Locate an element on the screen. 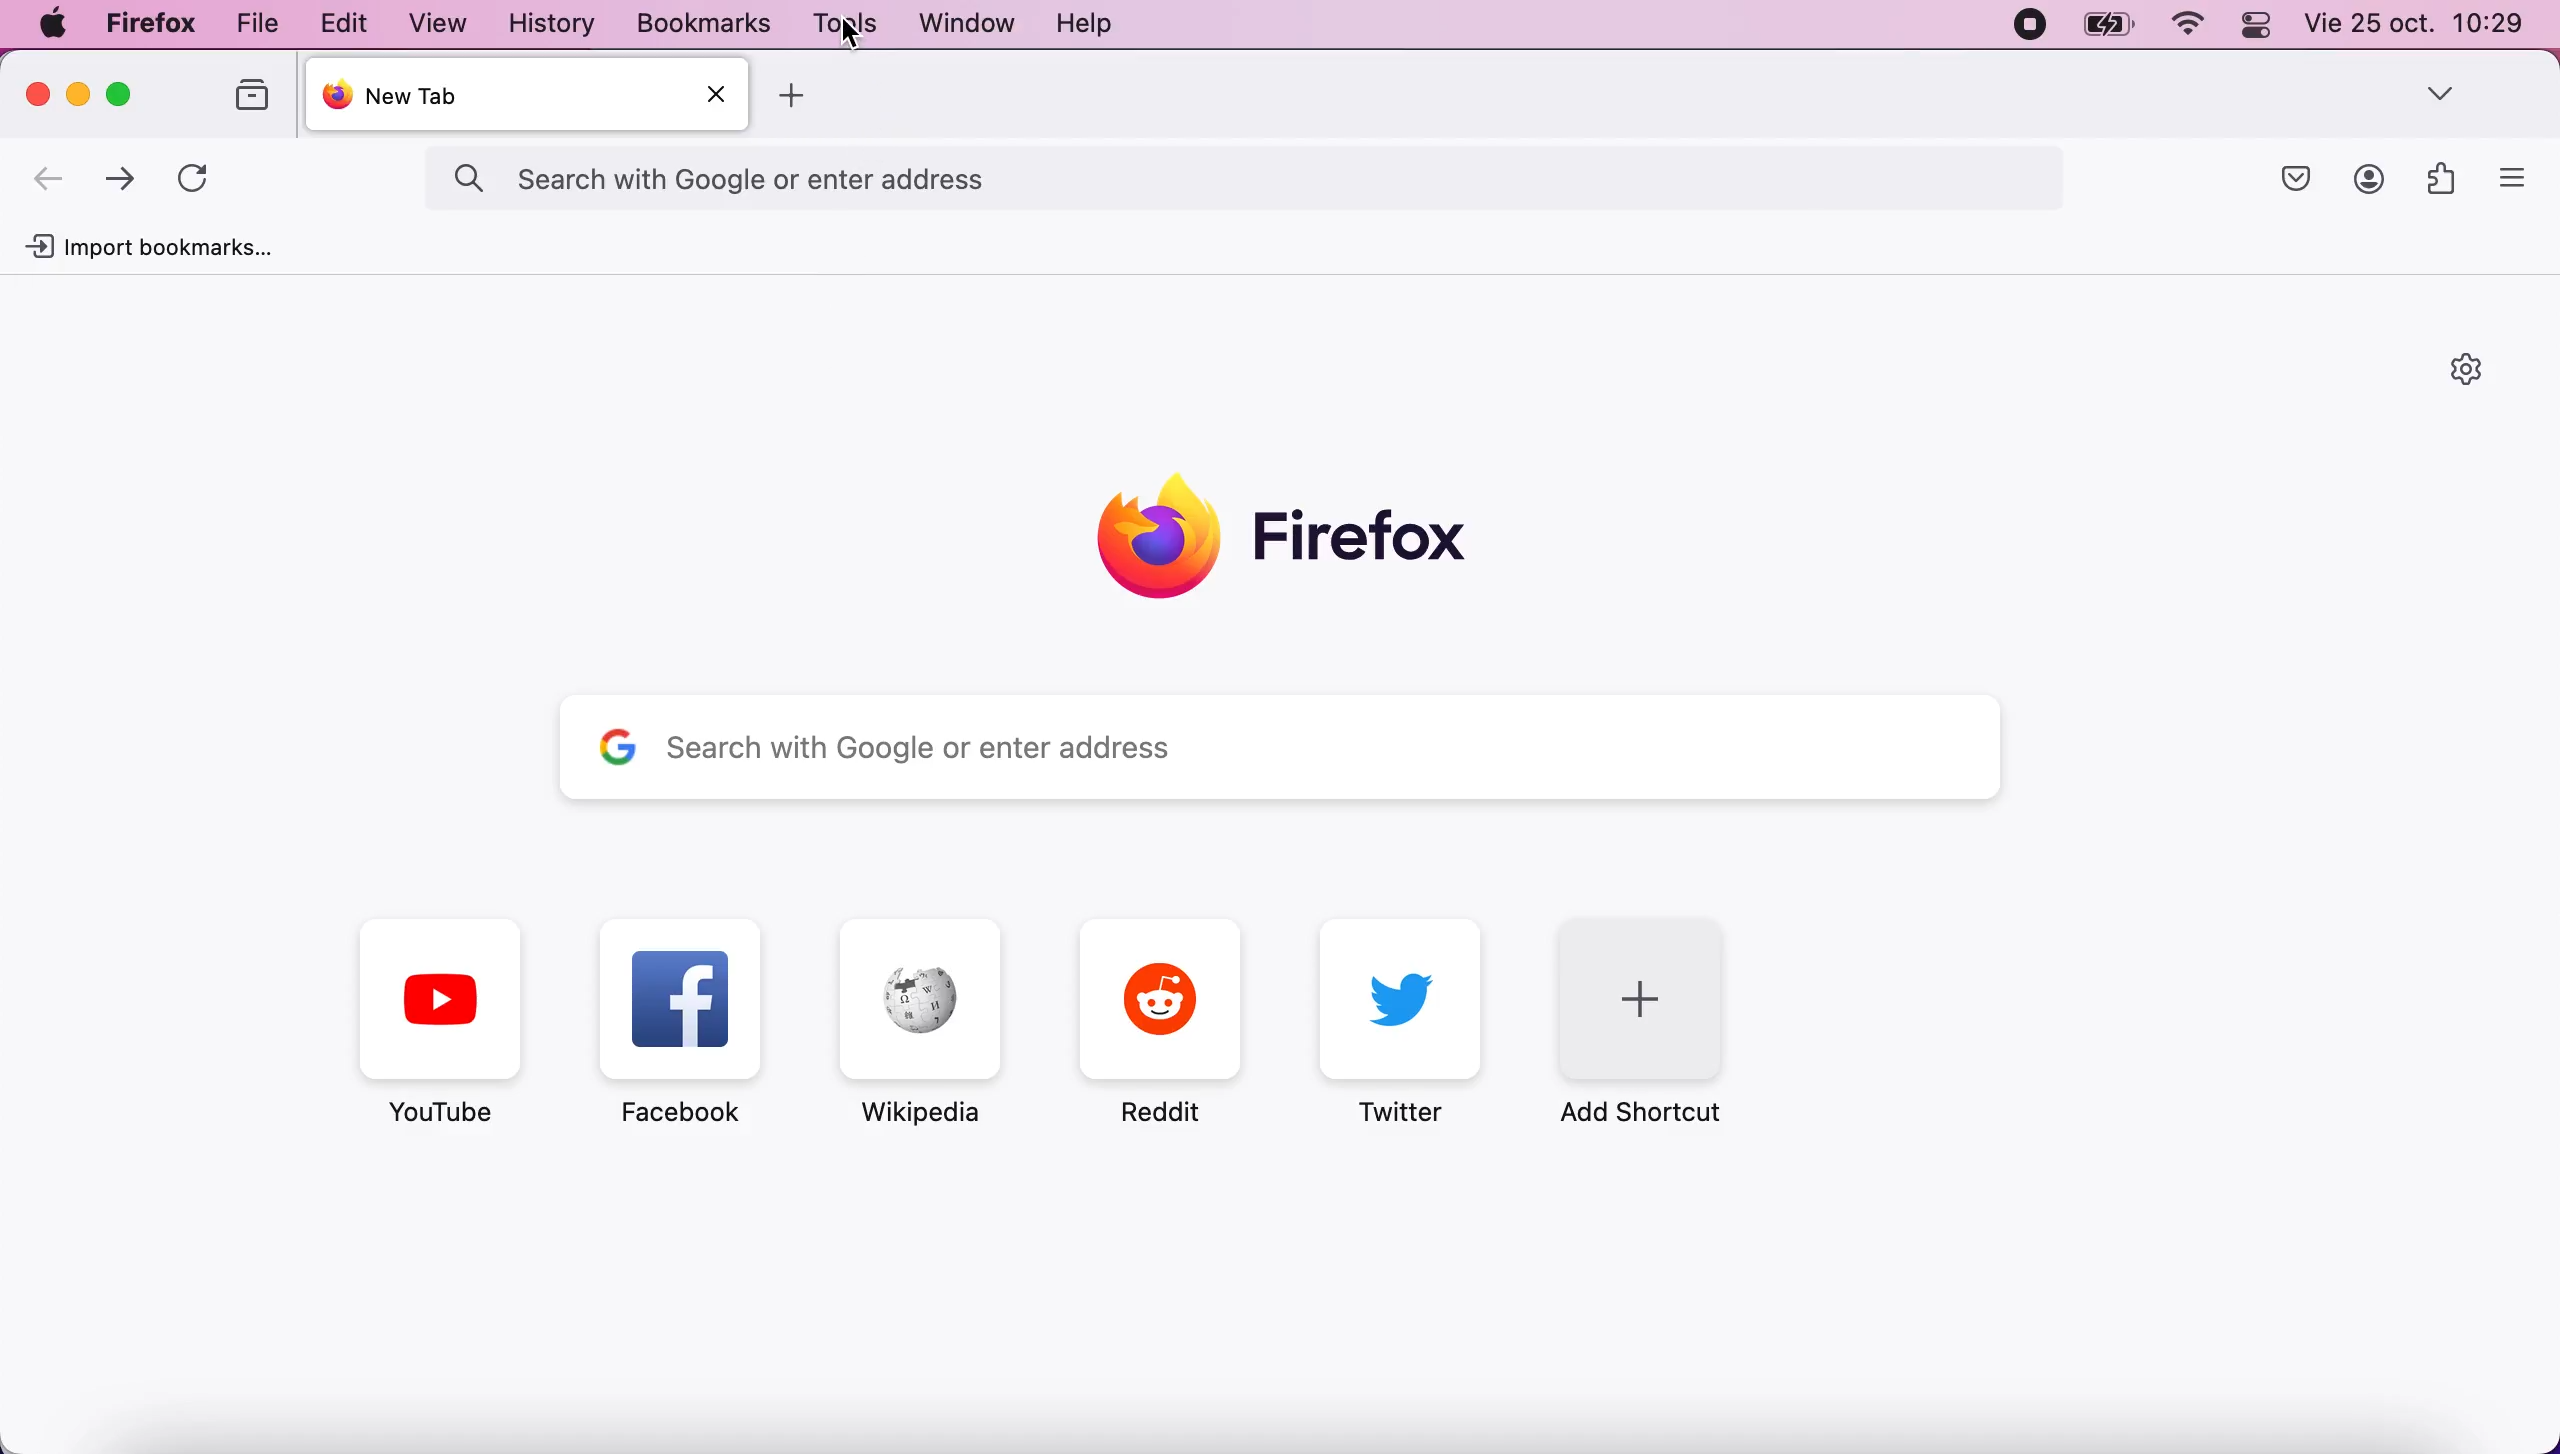 This screenshot has height=1454, width=2560. Firefox is located at coordinates (152, 24).